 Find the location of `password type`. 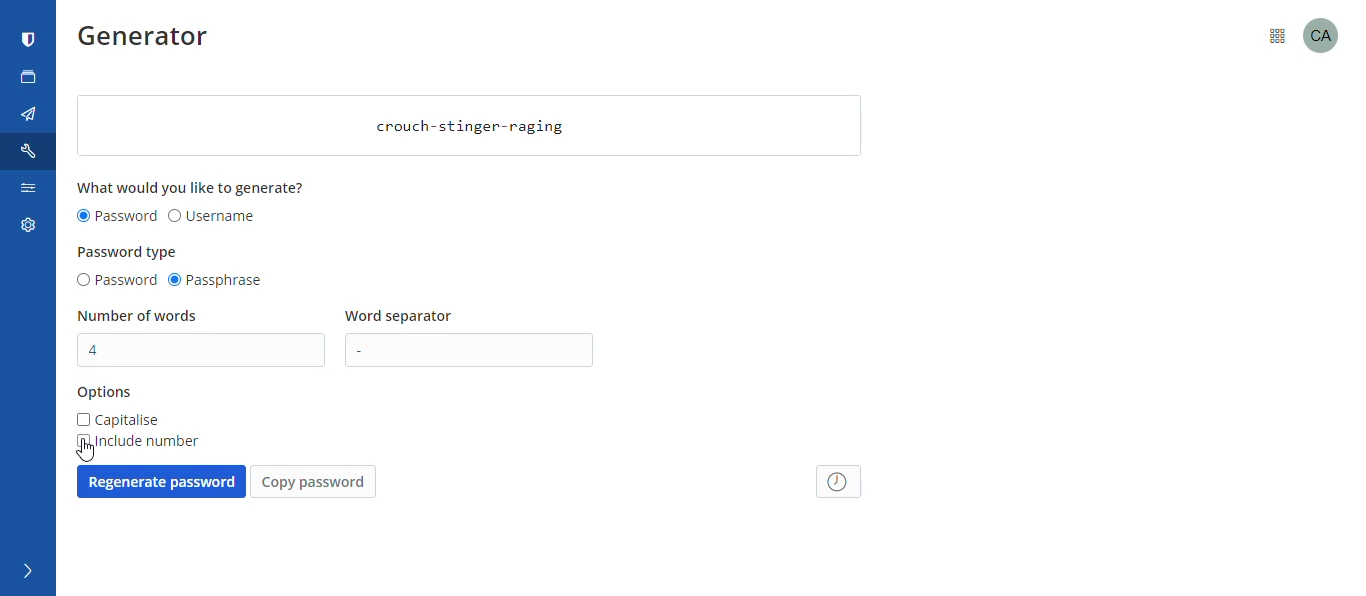

password type is located at coordinates (129, 252).